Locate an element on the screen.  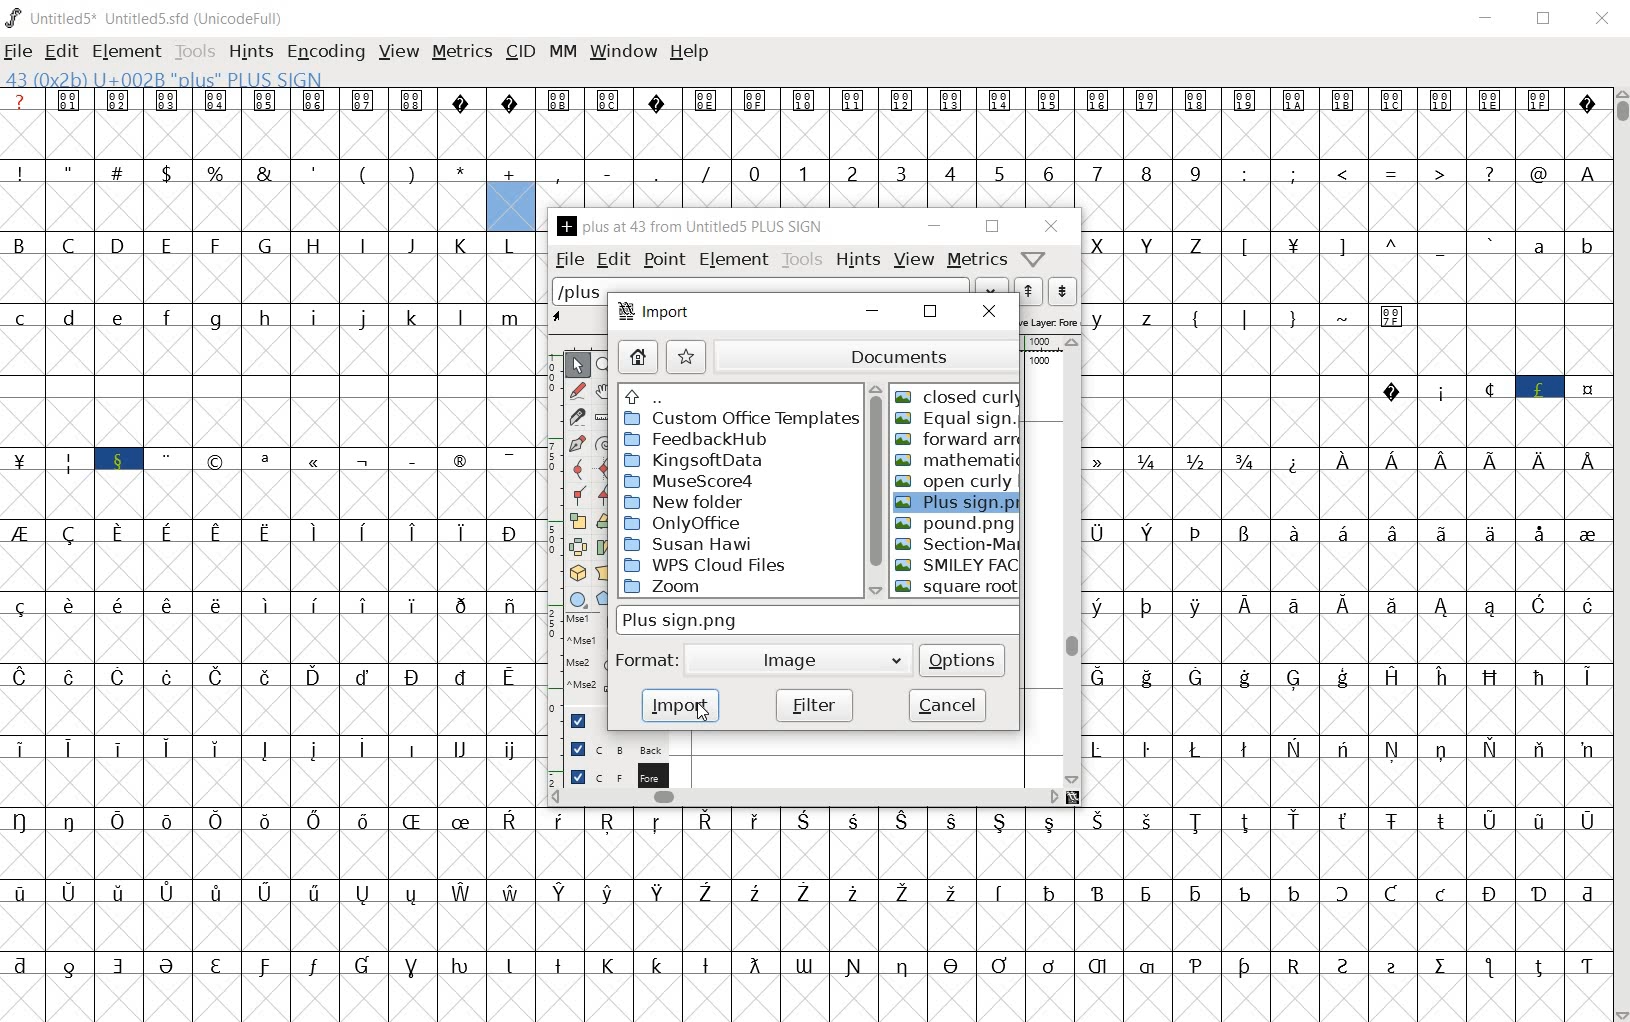
element is located at coordinates (732, 258).